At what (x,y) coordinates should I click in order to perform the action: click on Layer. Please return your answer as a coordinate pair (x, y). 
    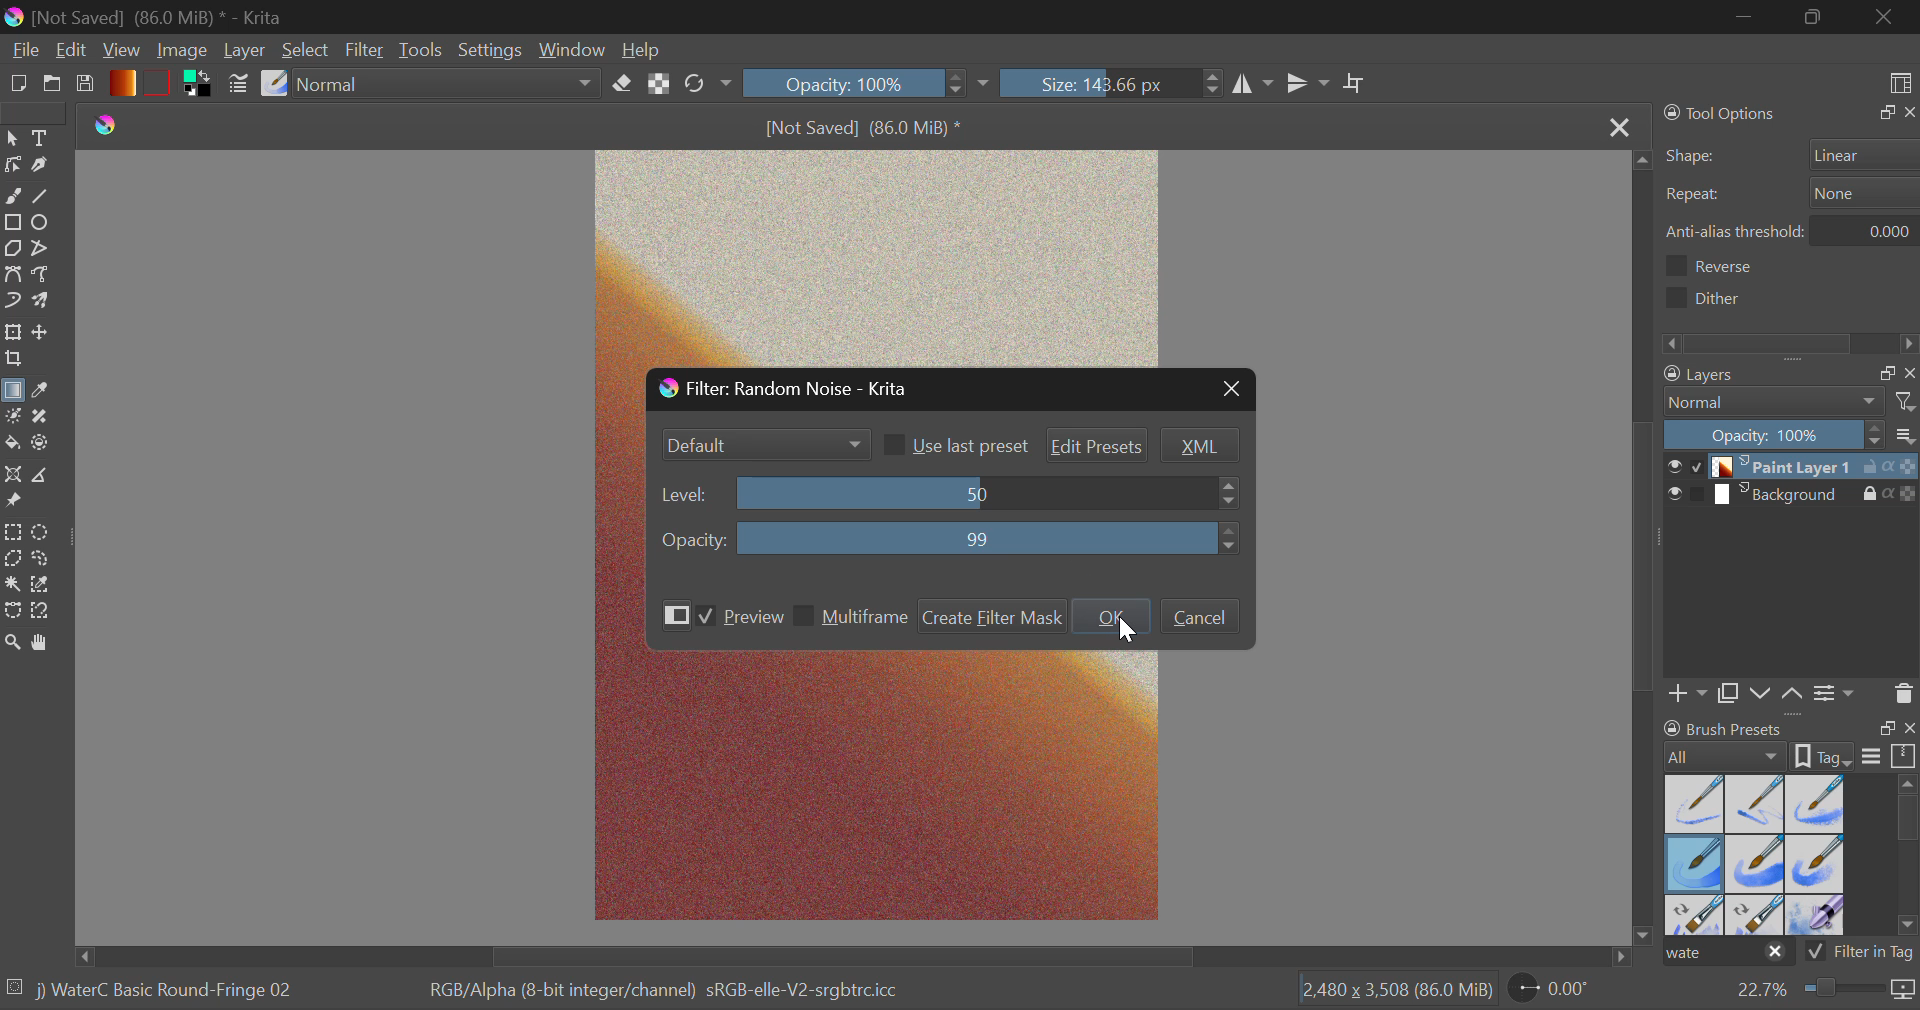
    Looking at the image, I should click on (247, 50).